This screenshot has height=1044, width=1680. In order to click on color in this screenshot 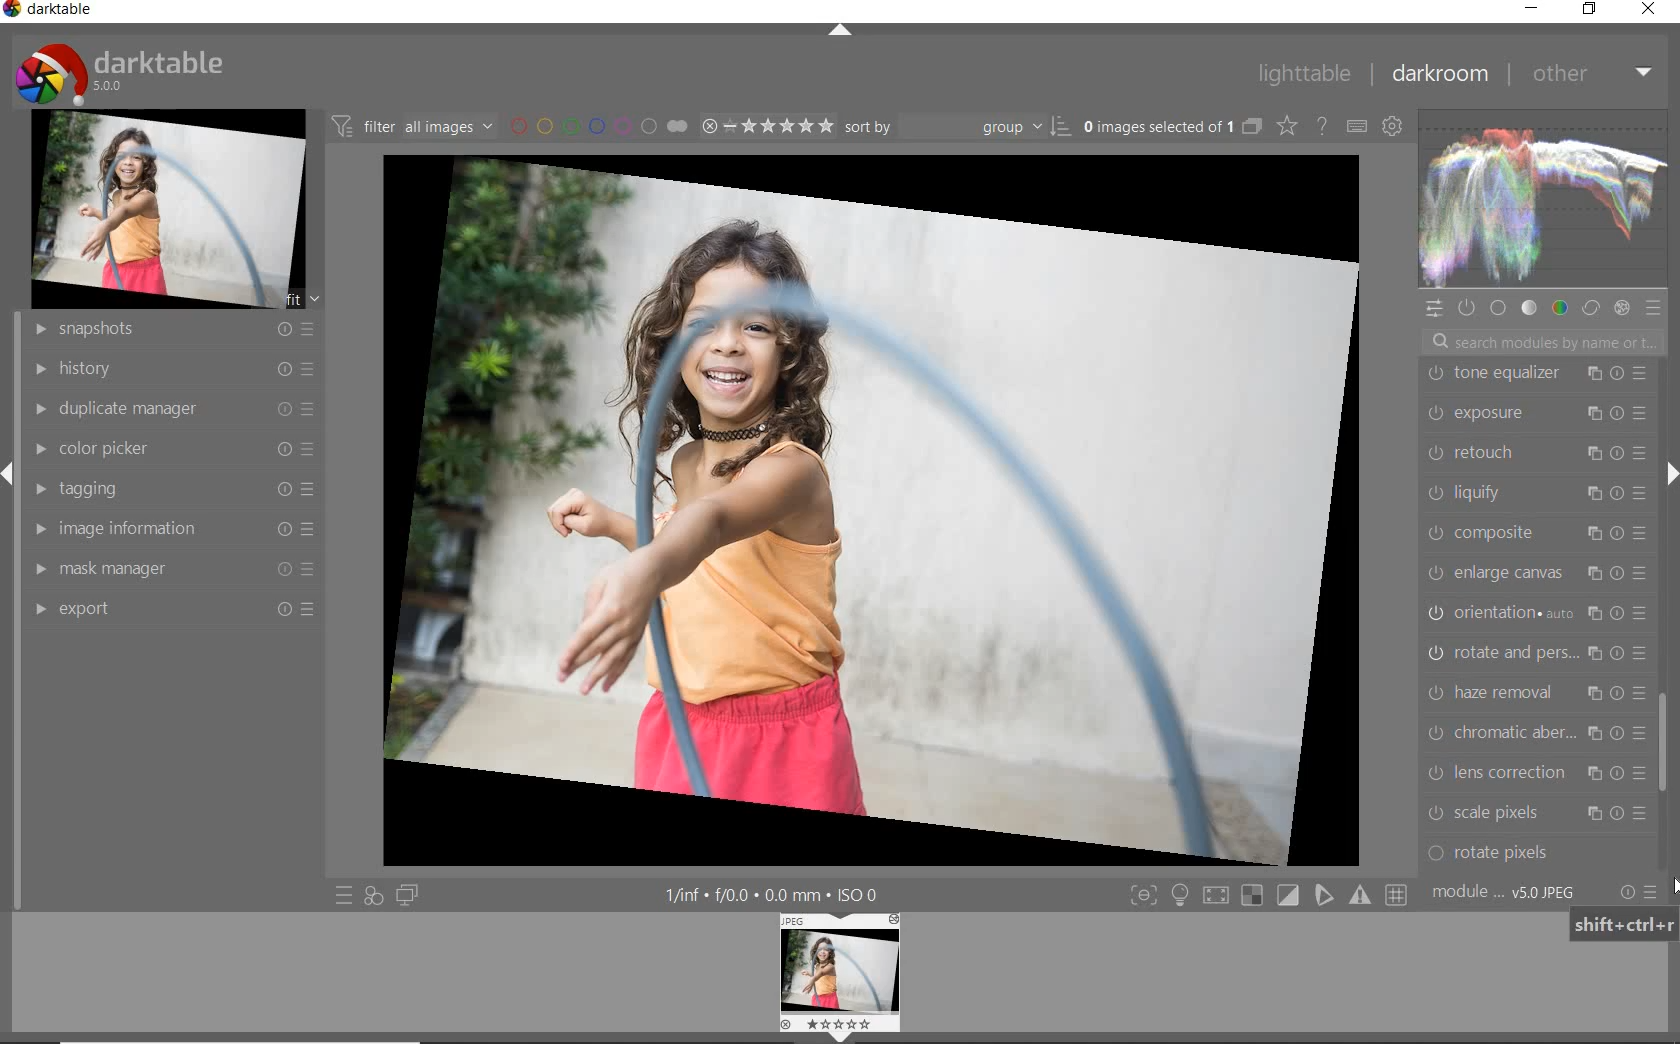, I will do `click(1561, 310)`.